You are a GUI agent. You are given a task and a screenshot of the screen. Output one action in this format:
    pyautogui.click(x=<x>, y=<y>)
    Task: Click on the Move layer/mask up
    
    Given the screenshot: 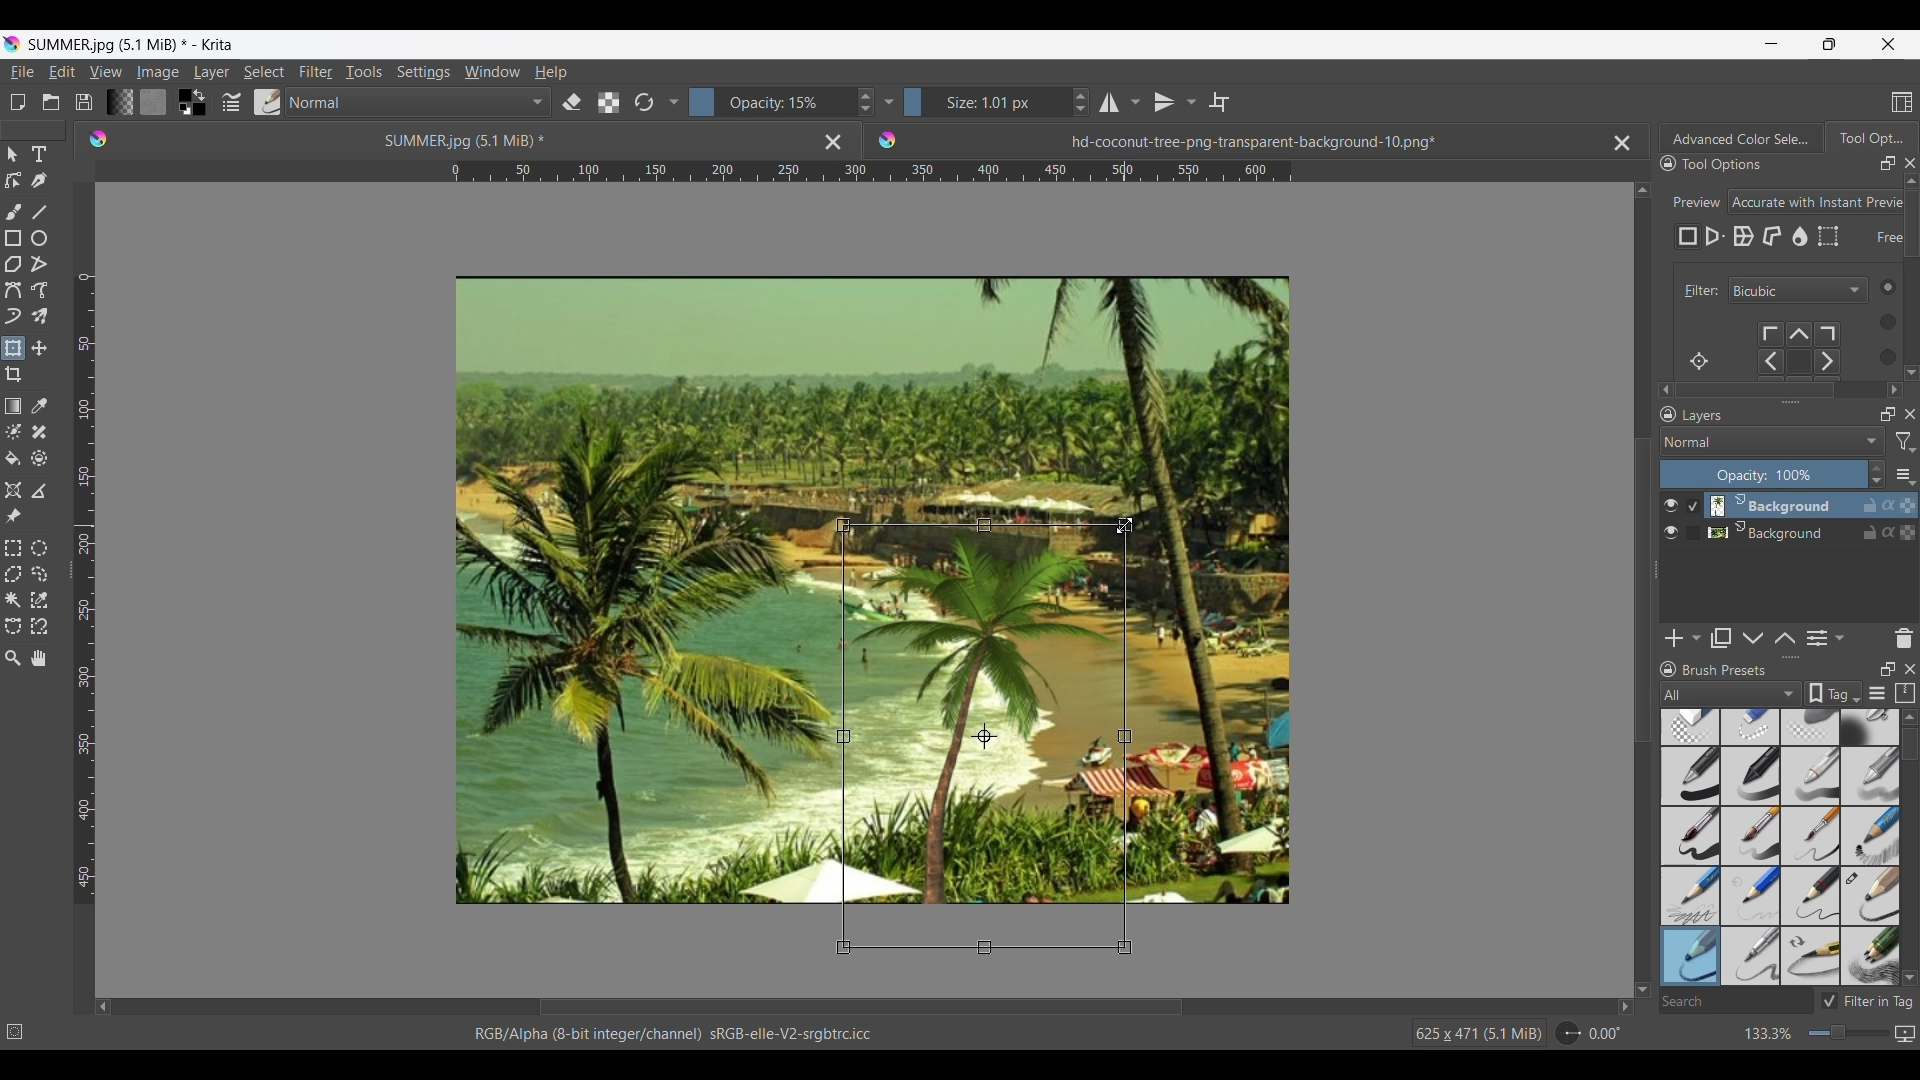 What is the action you would take?
    pyautogui.click(x=1785, y=638)
    